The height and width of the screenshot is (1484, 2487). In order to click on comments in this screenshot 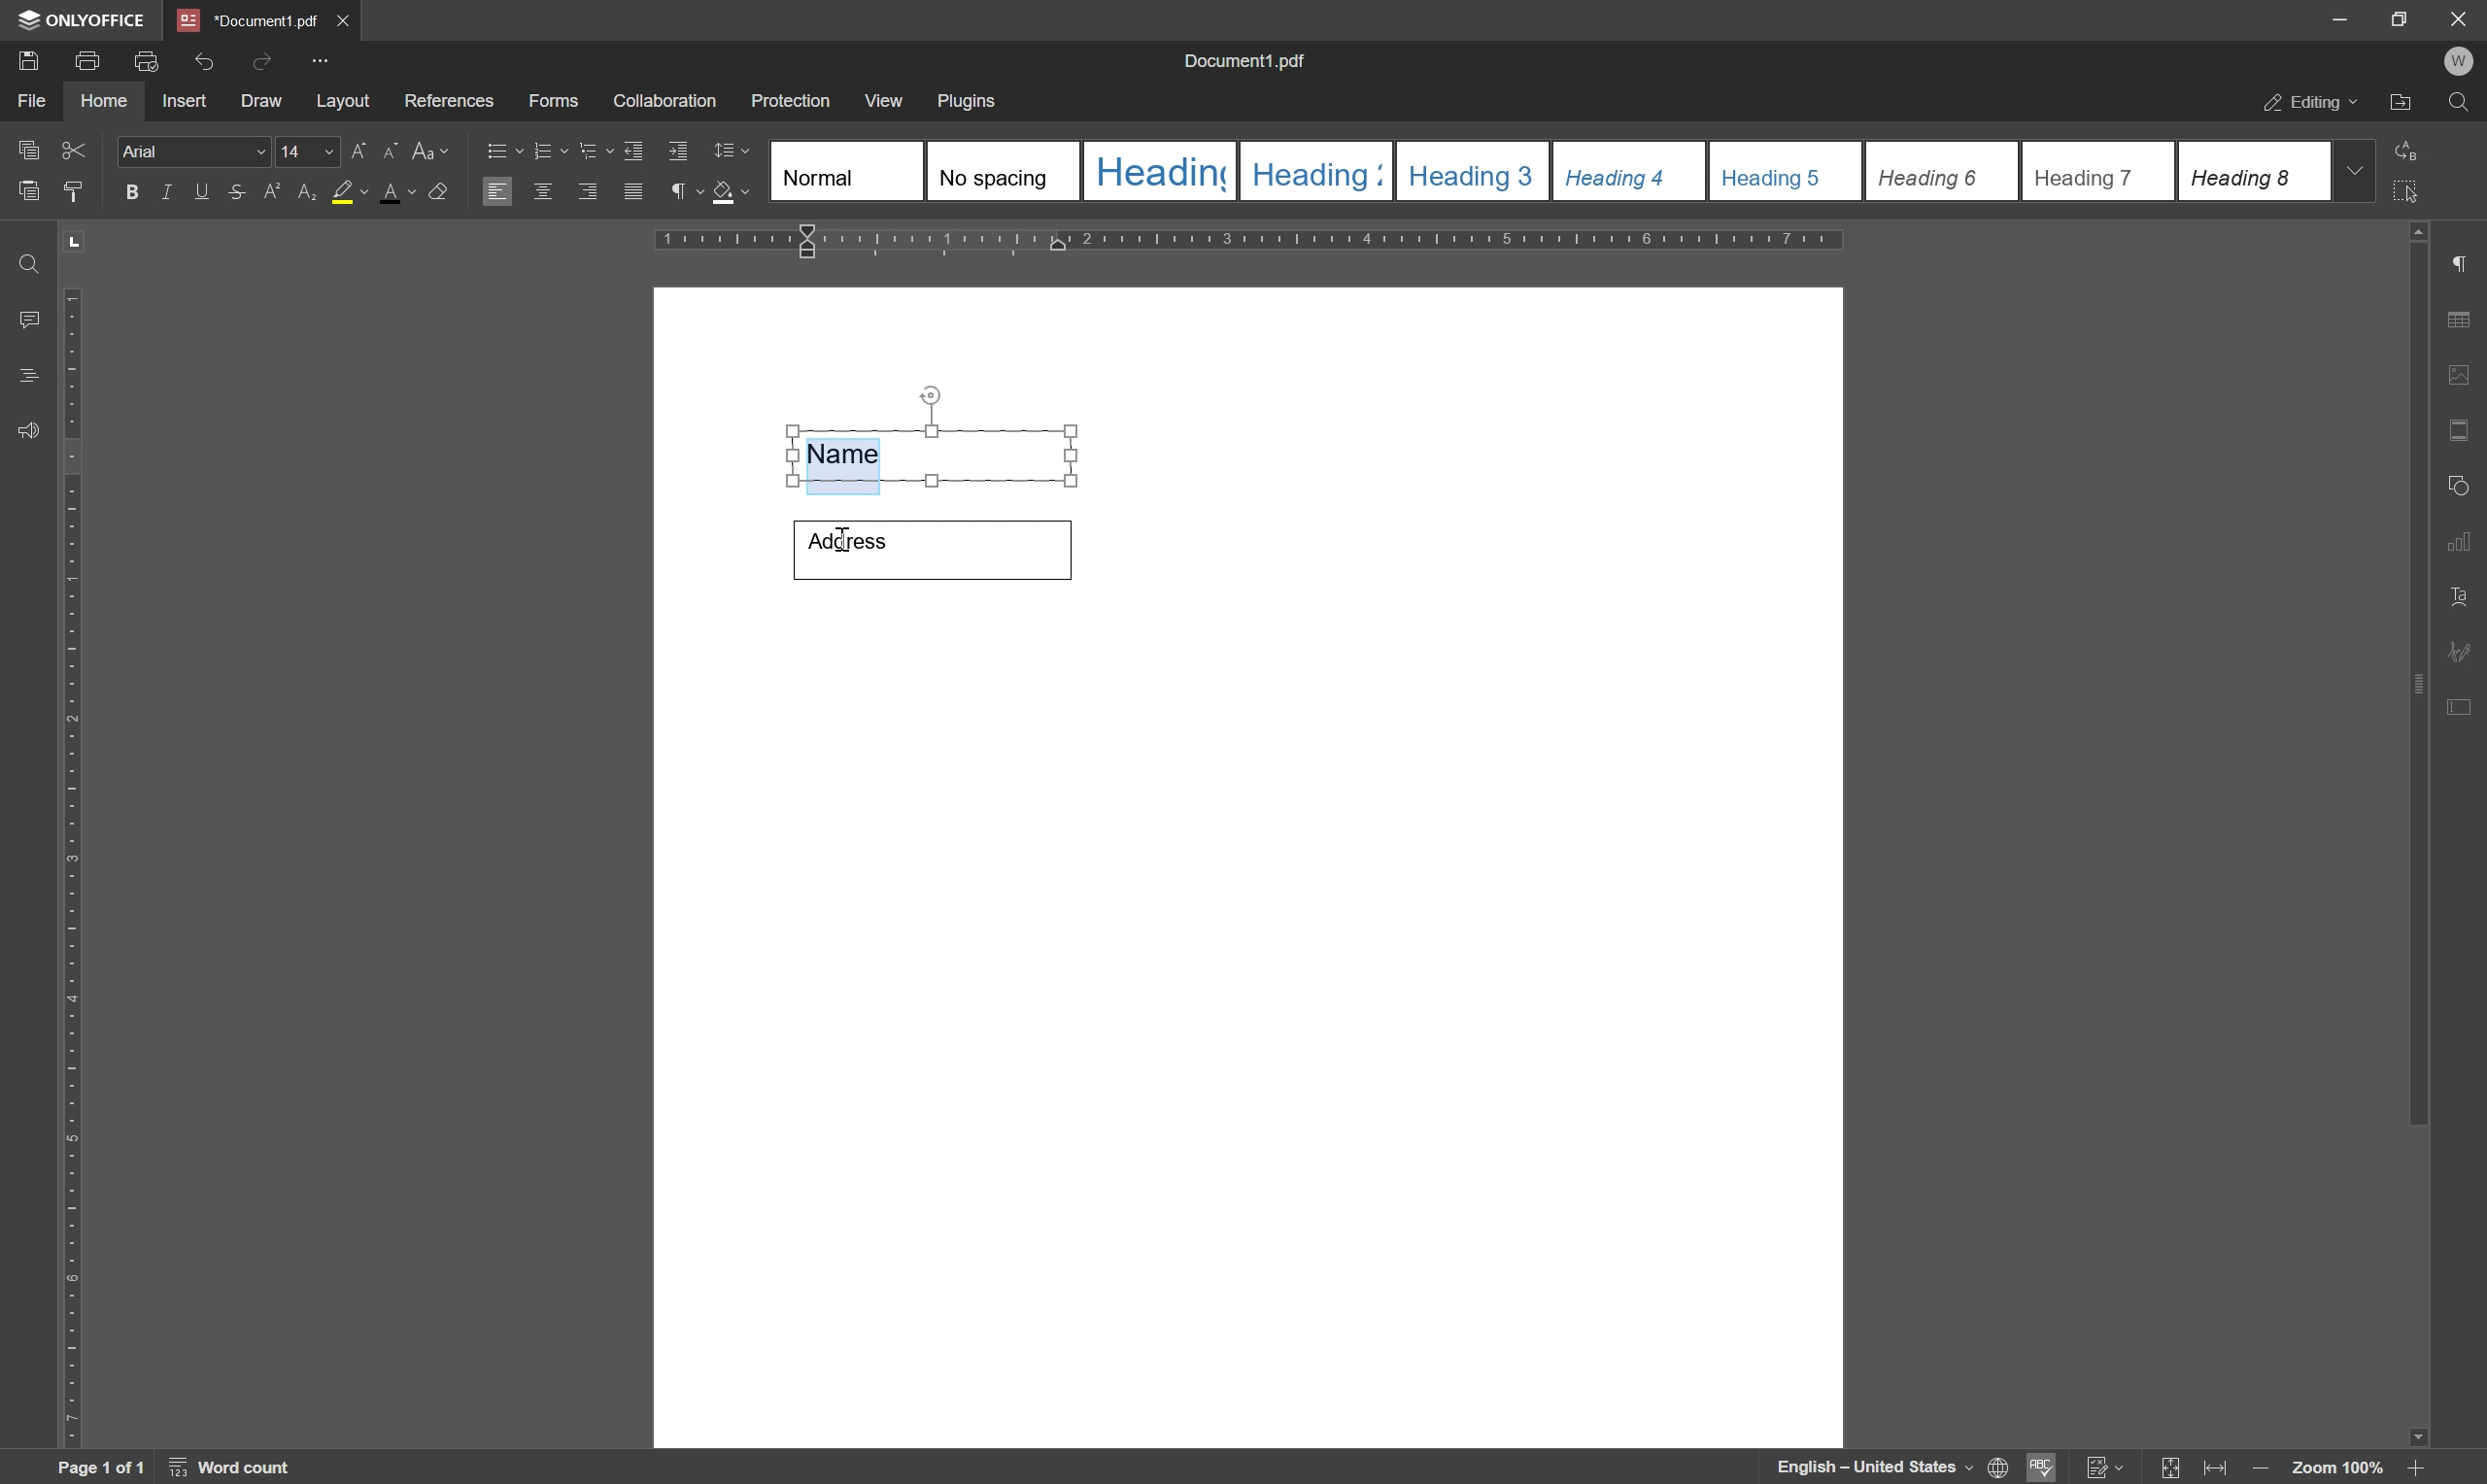, I will do `click(24, 320)`.